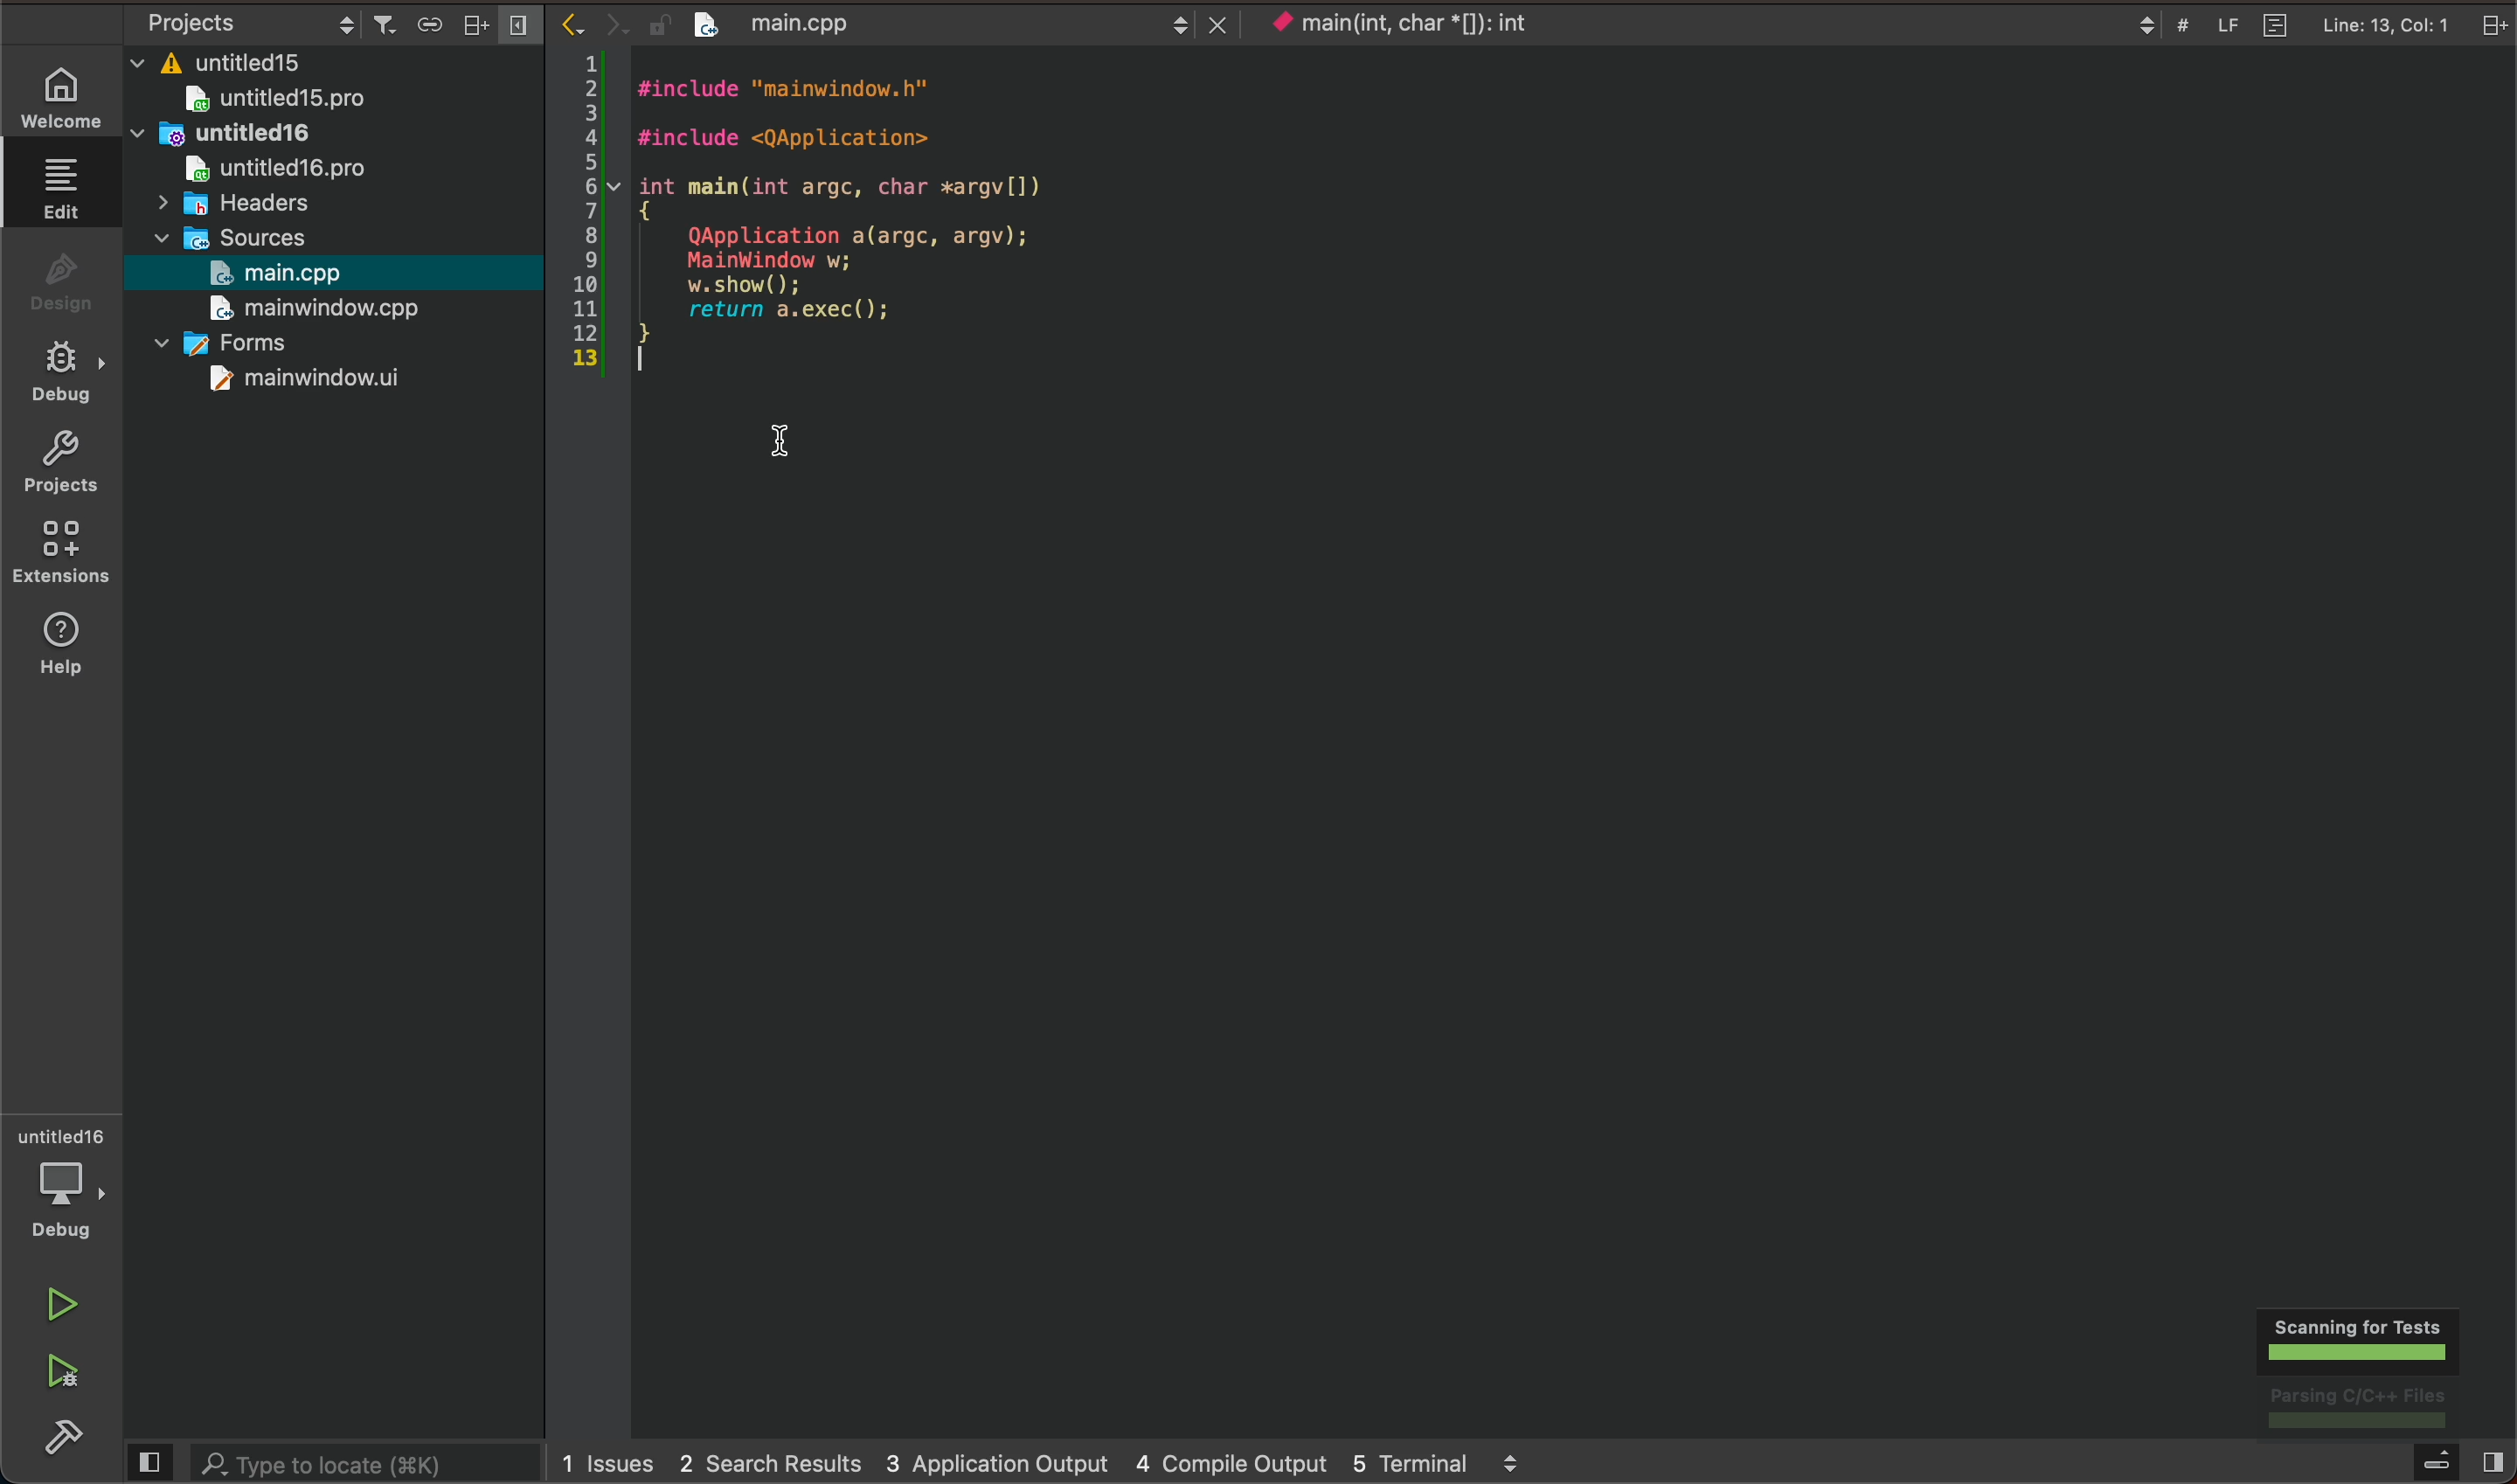 This screenshot has width=2517, height=1484. What do you see at coordinates (588, 212) in the screenshot?
I see `numbered scale` at bounding box center [588, 212].